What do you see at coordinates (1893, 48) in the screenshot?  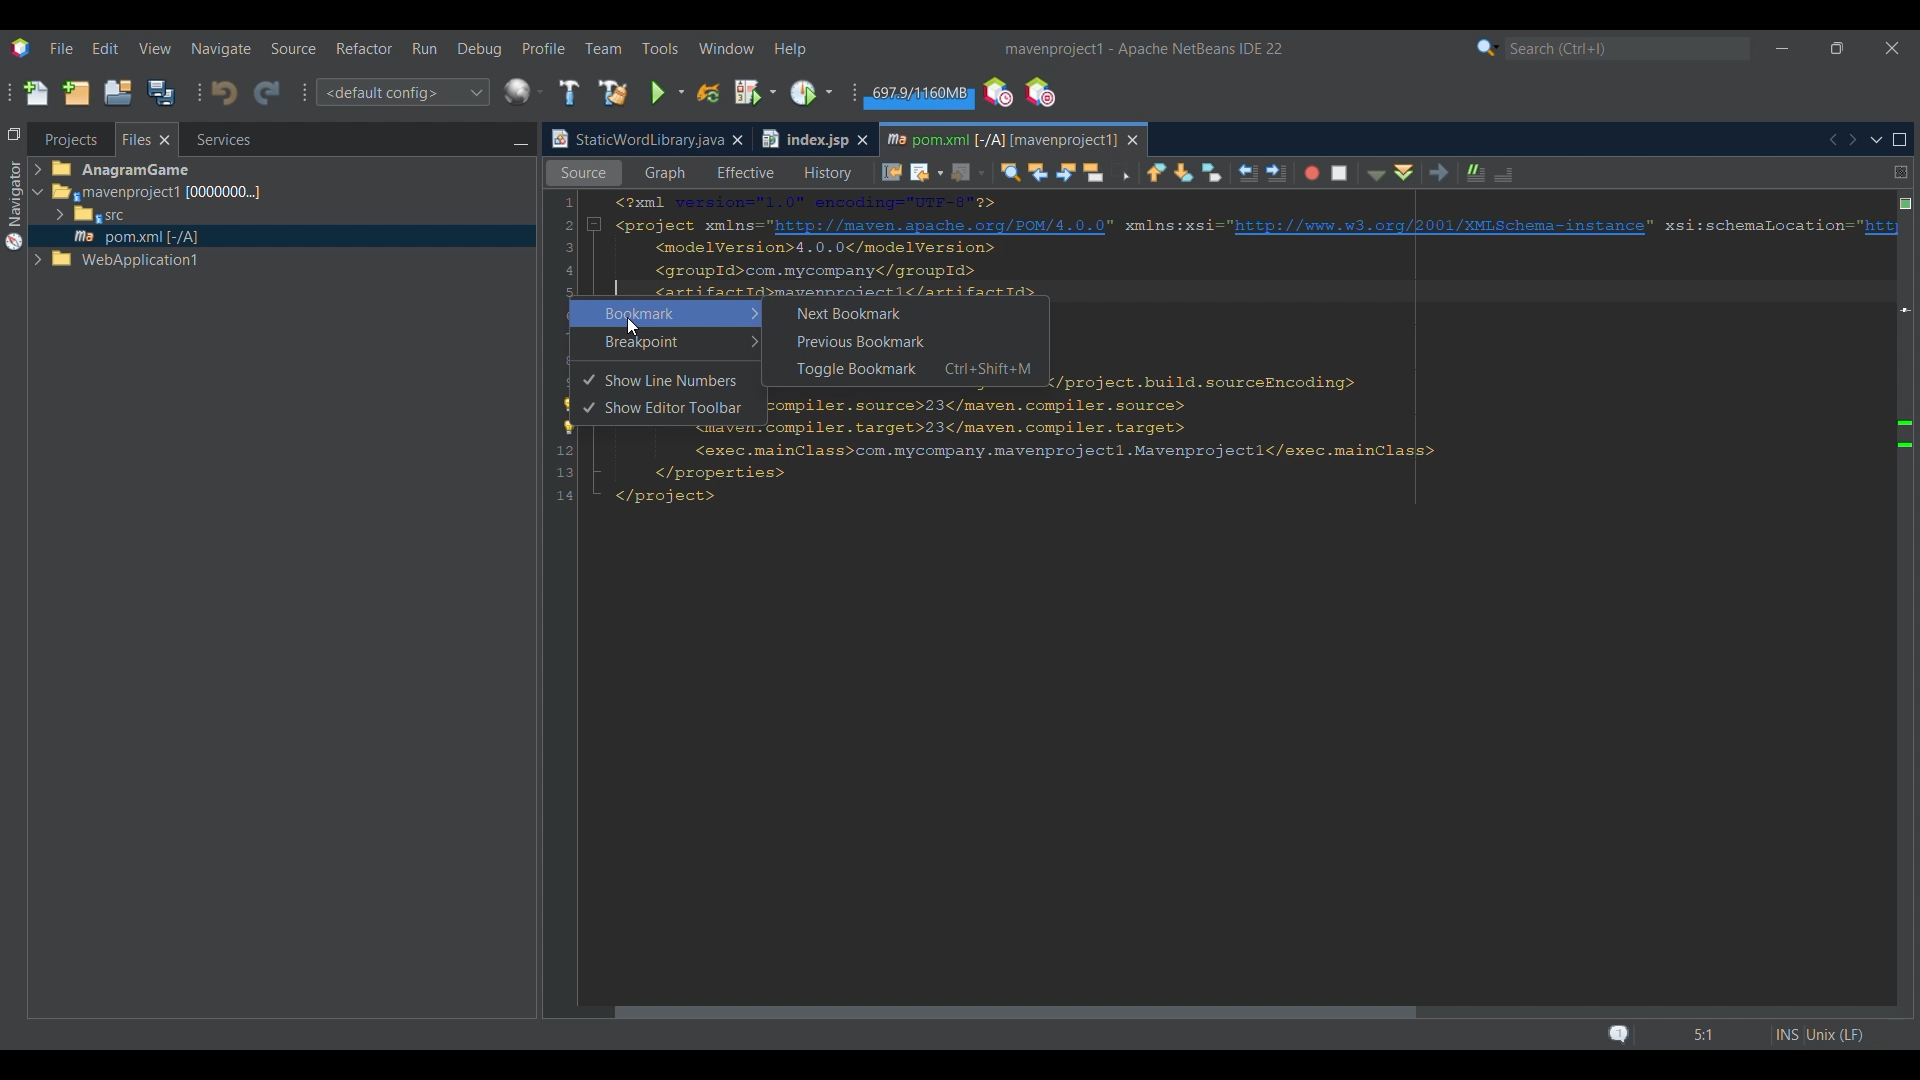 I see `Close interface` at bounding box center [1893, 48].